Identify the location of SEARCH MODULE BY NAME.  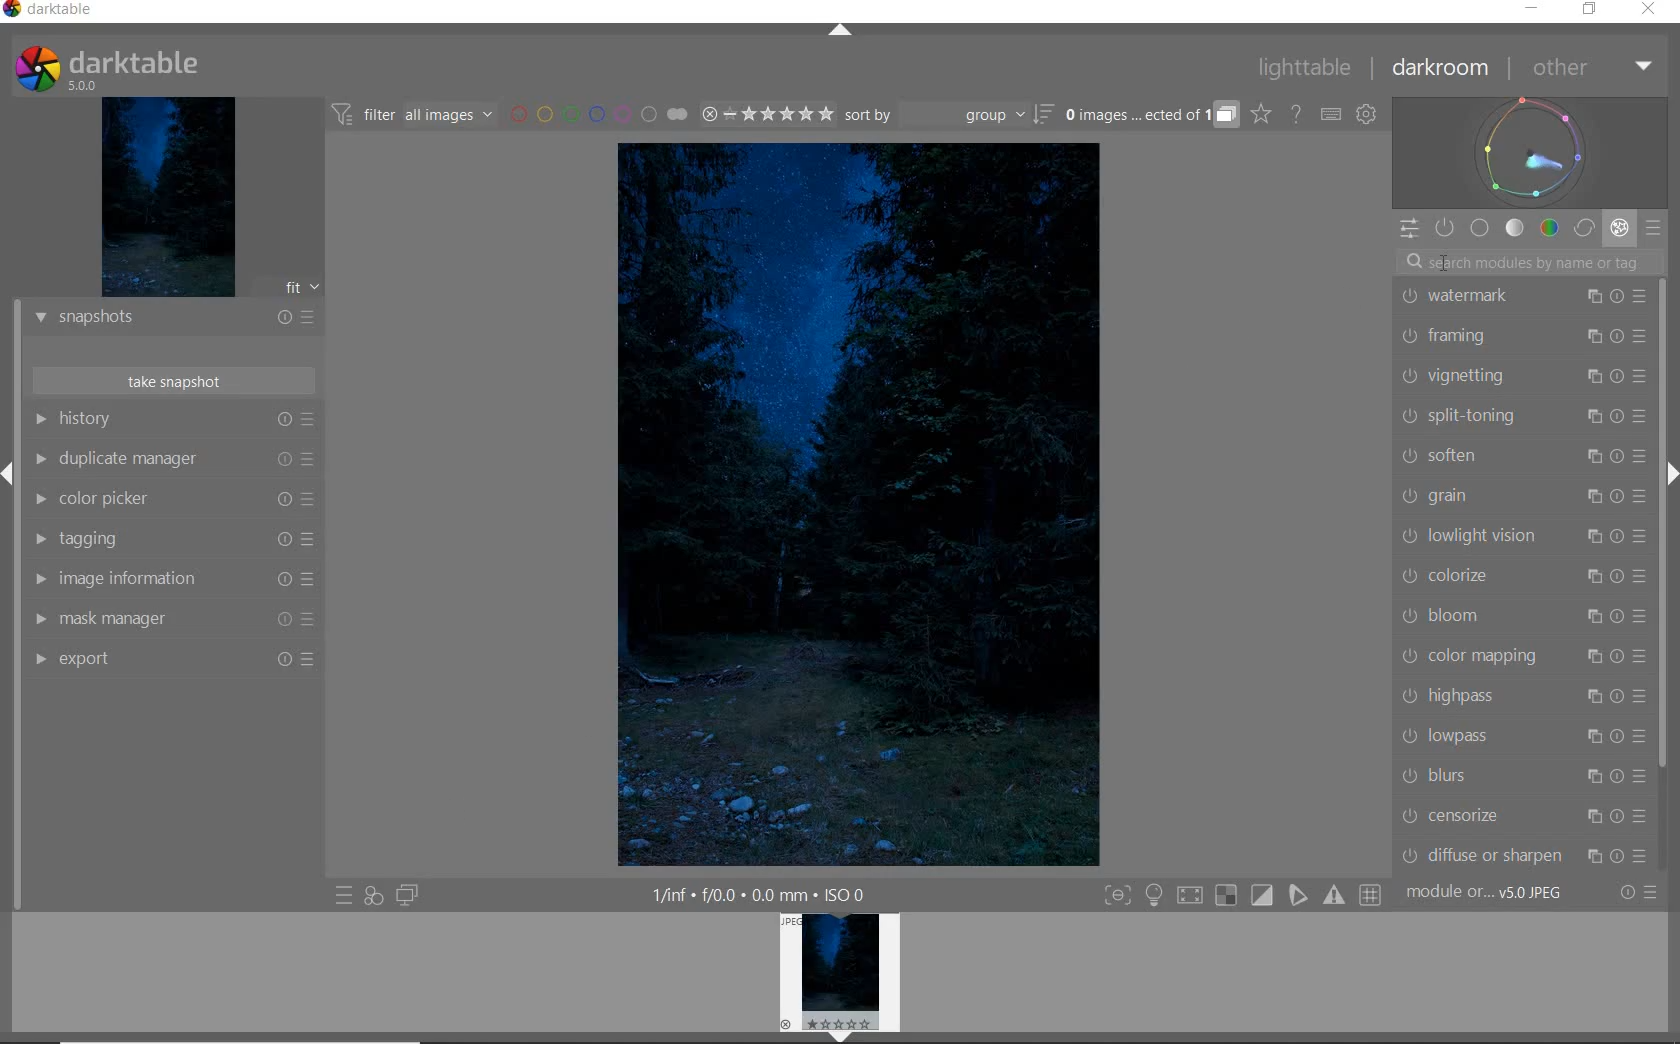
(1526, 261).